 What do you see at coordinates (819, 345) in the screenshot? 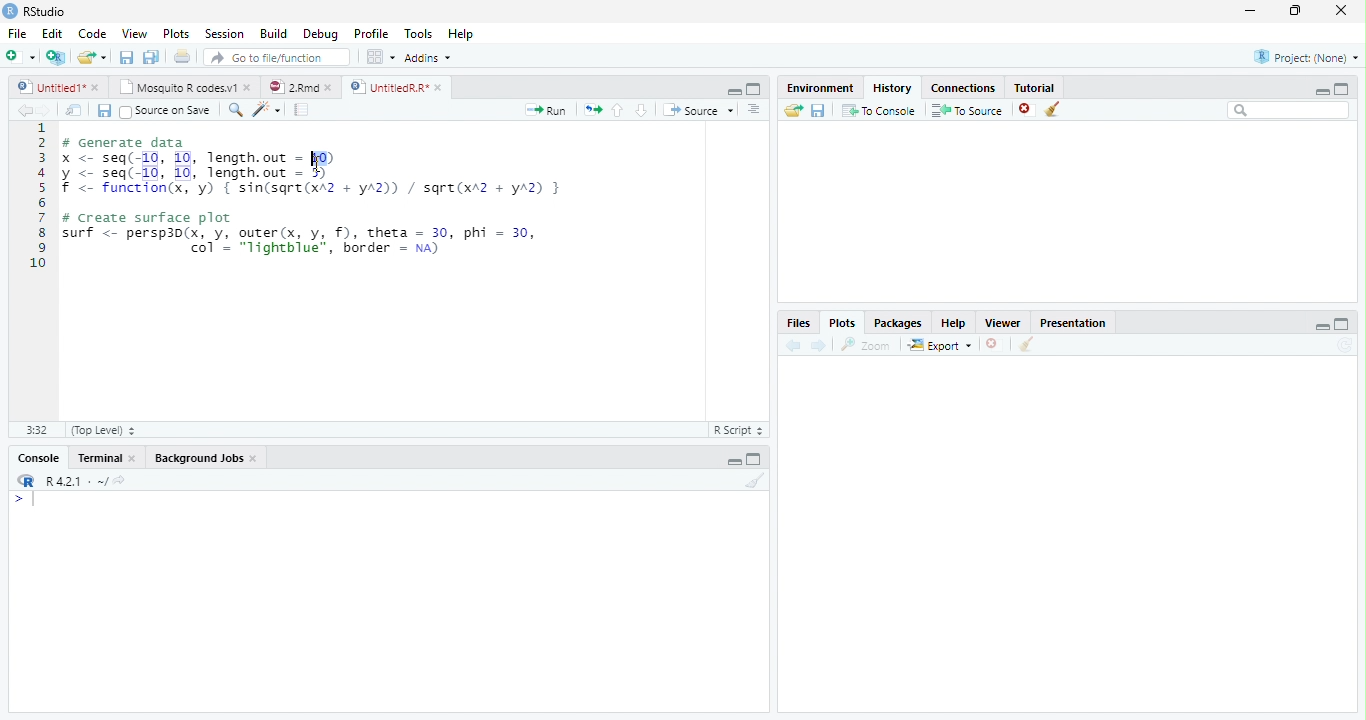
I see `Next plot` at bounding box center [819, 345].